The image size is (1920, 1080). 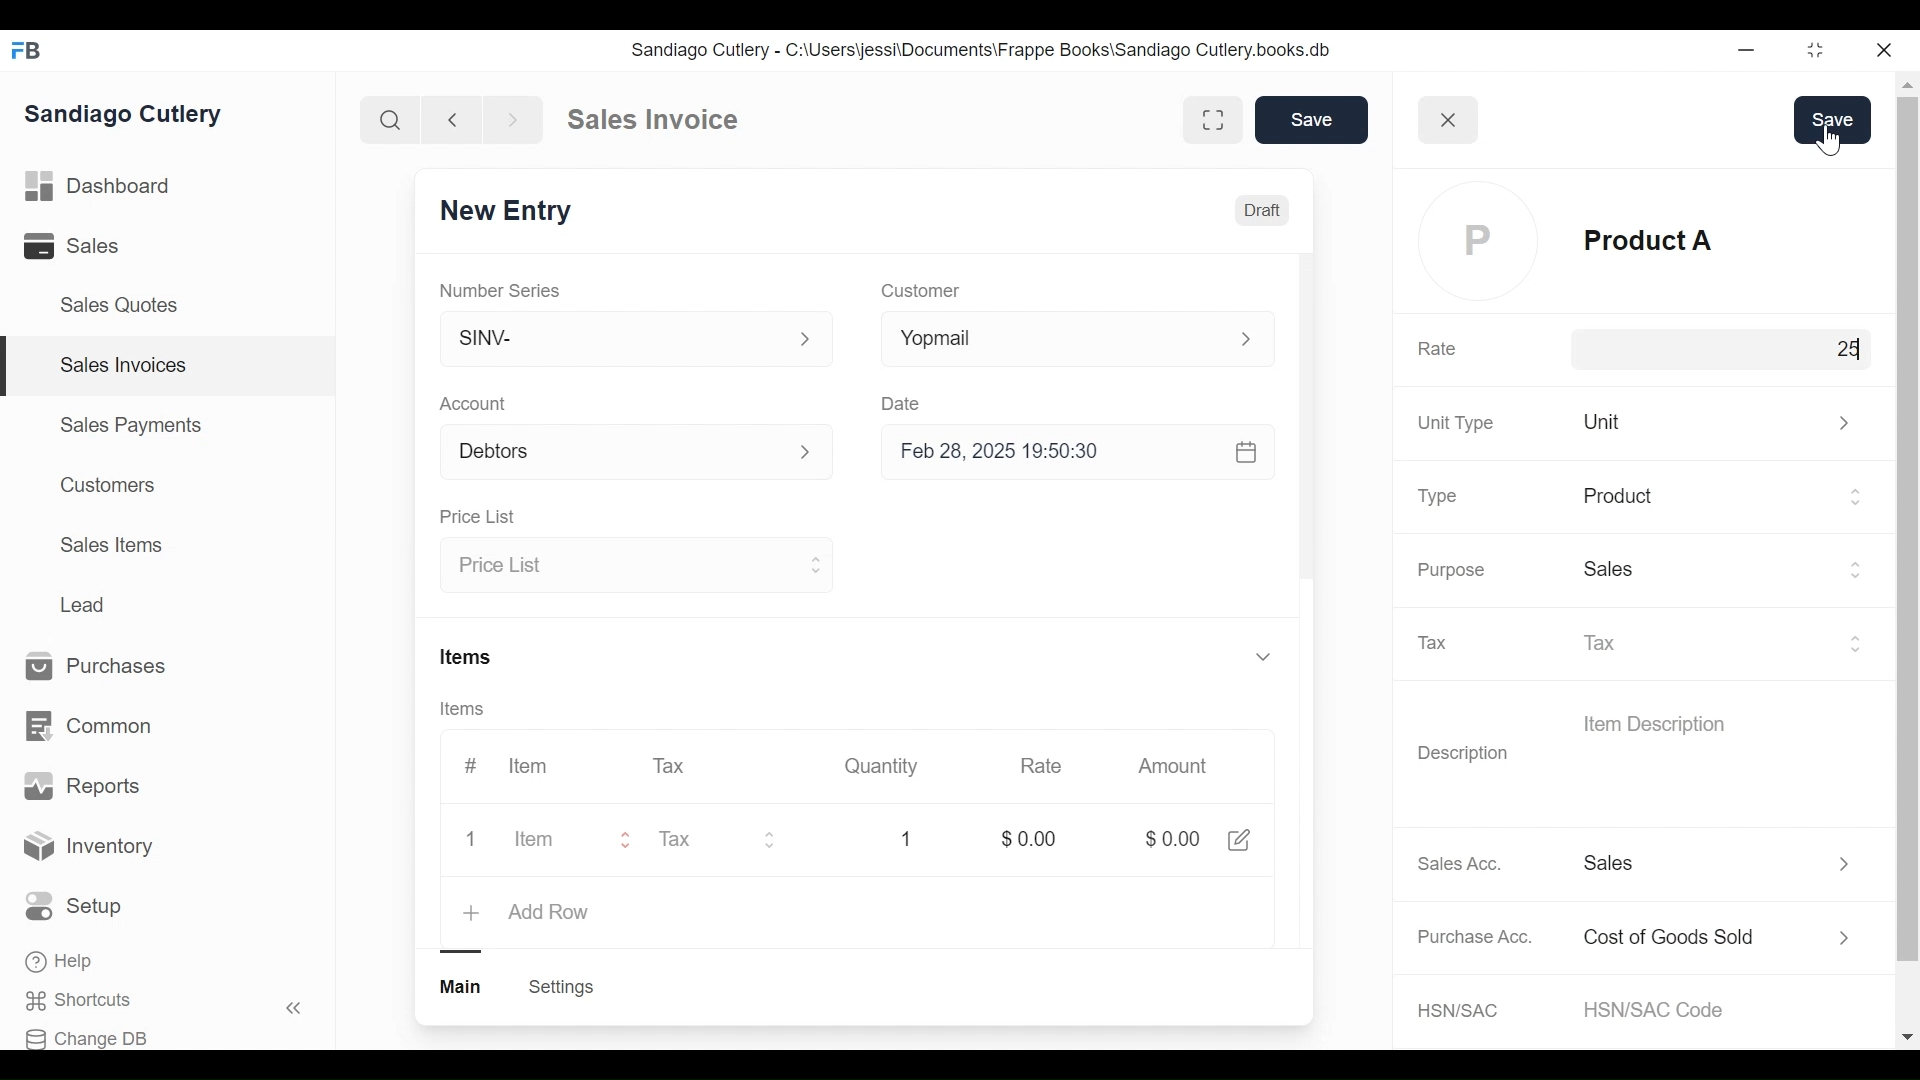 What do you see at coordinates (1664, 1009) in the screenshot?
I see `HSN/SAC Code` at bounding box center [1664, 1009].